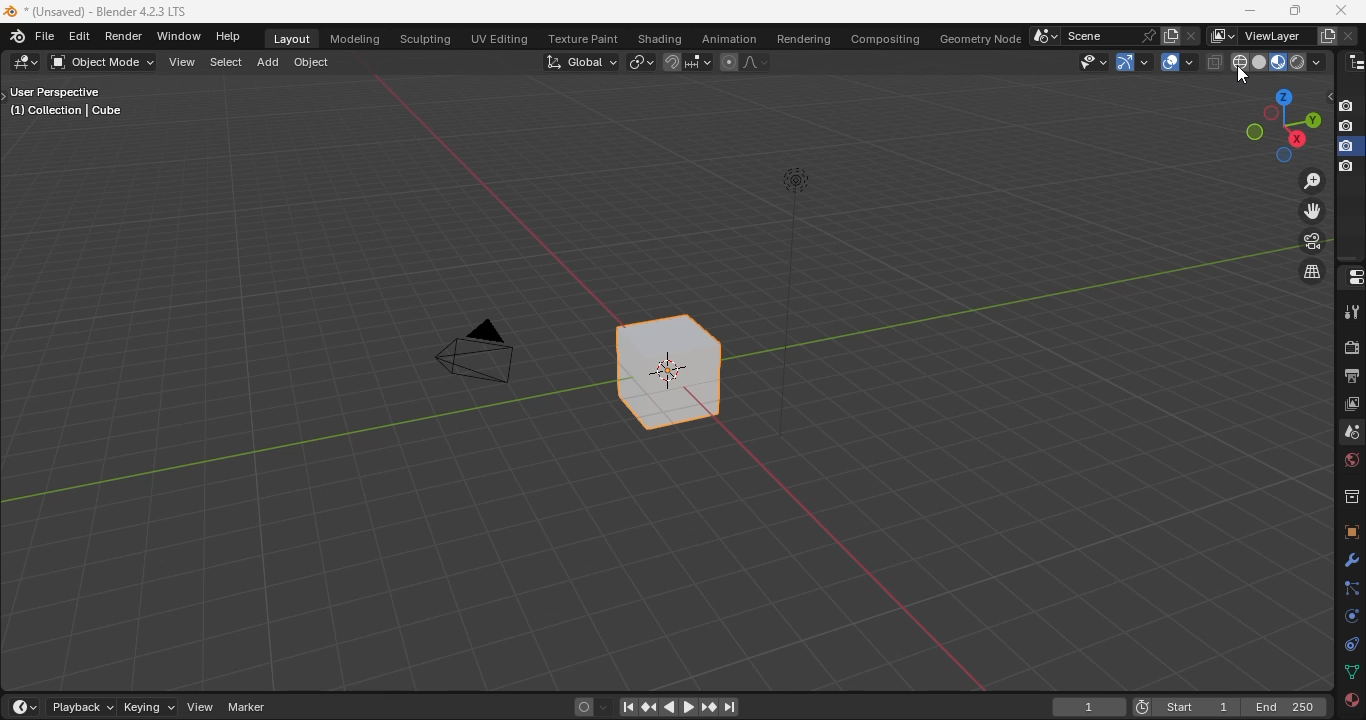 The width and height of the screenshot is (1366, 720). Describe the element at coordinates (729, 40) in the screenshot. I see `animation` at that location.